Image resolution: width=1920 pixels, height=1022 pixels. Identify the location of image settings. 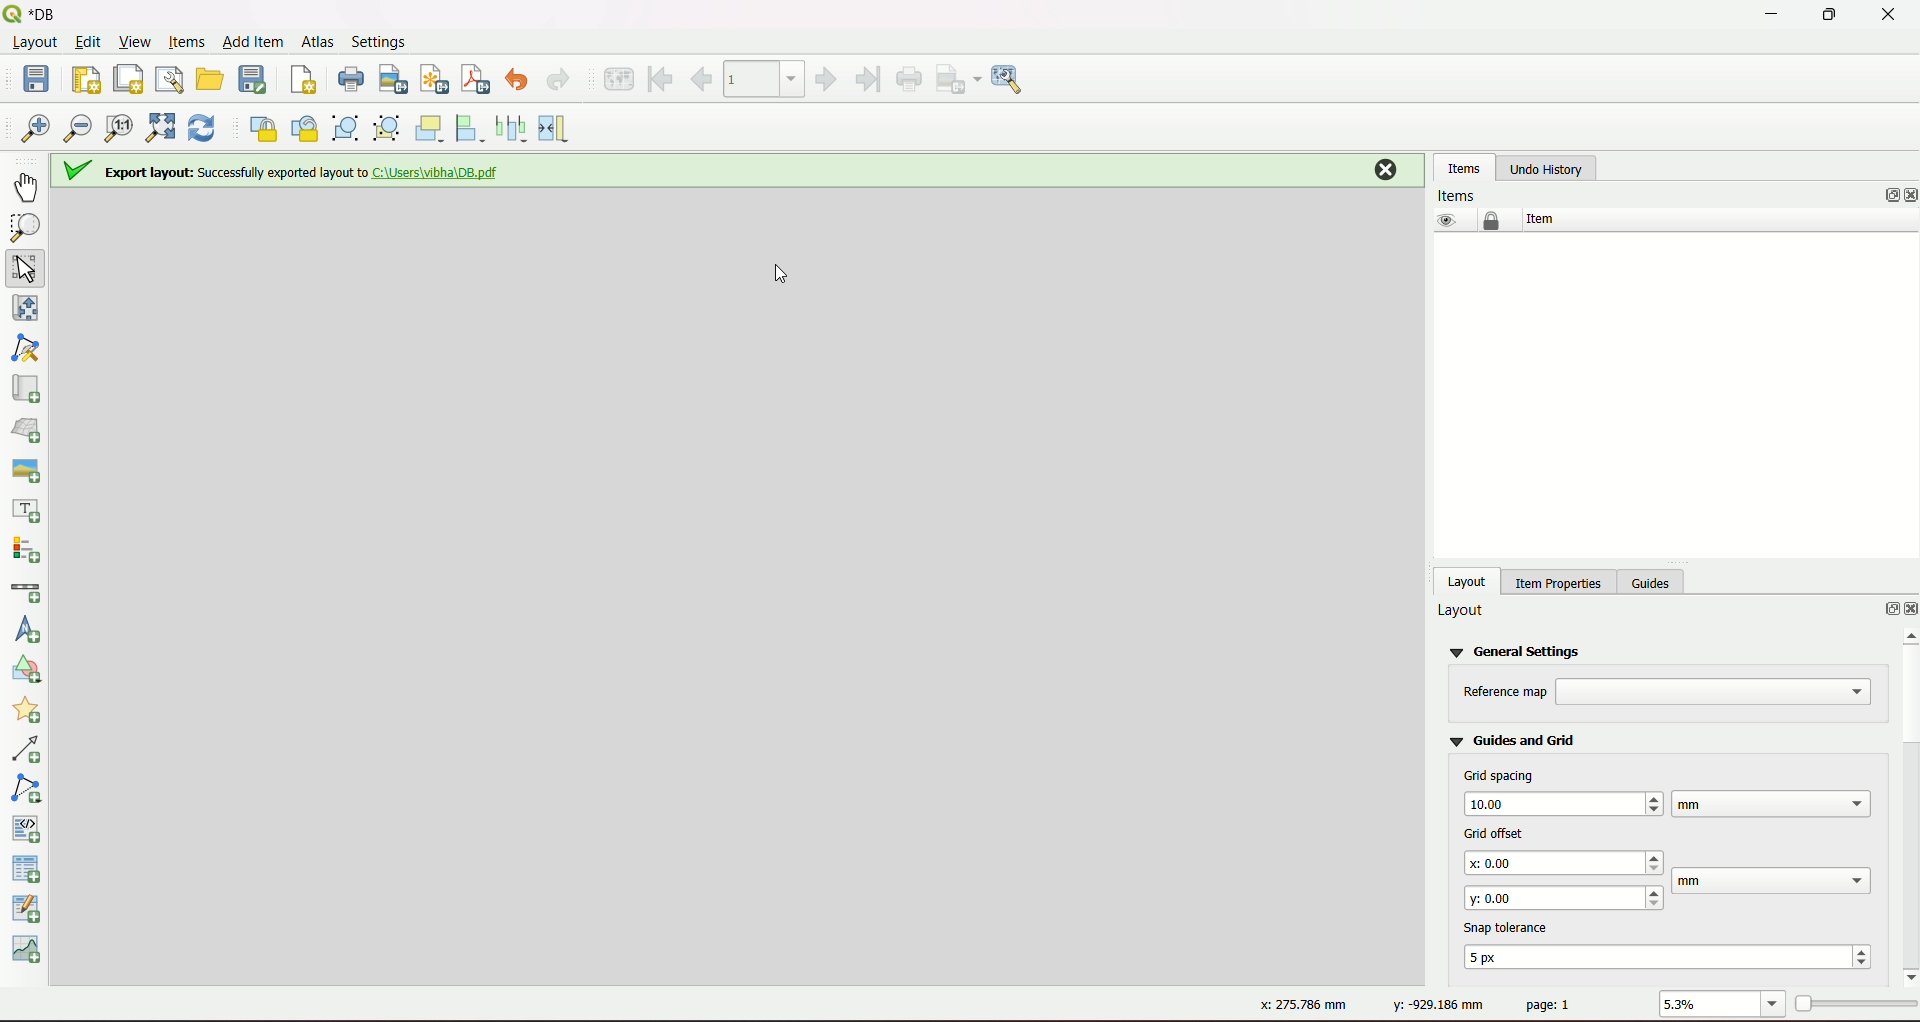
(1012, 80).